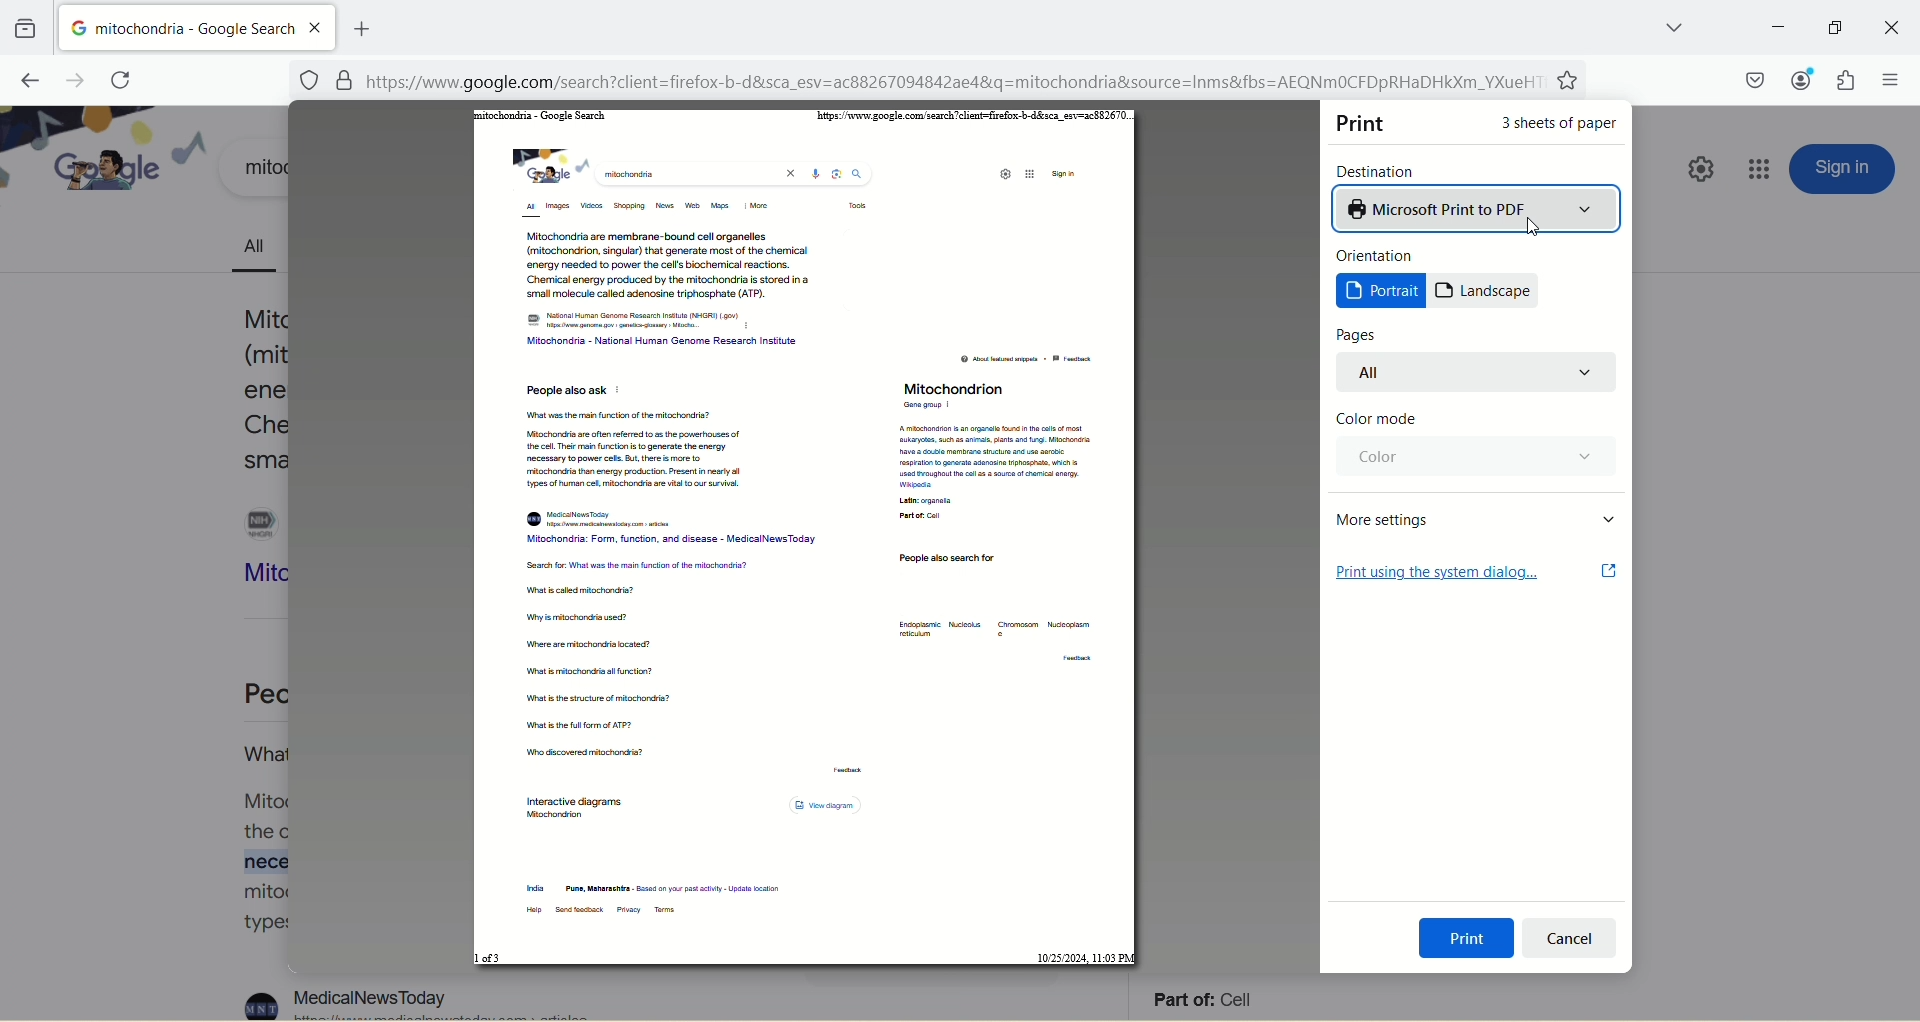  I want to click on extension, so click(1850, 80).